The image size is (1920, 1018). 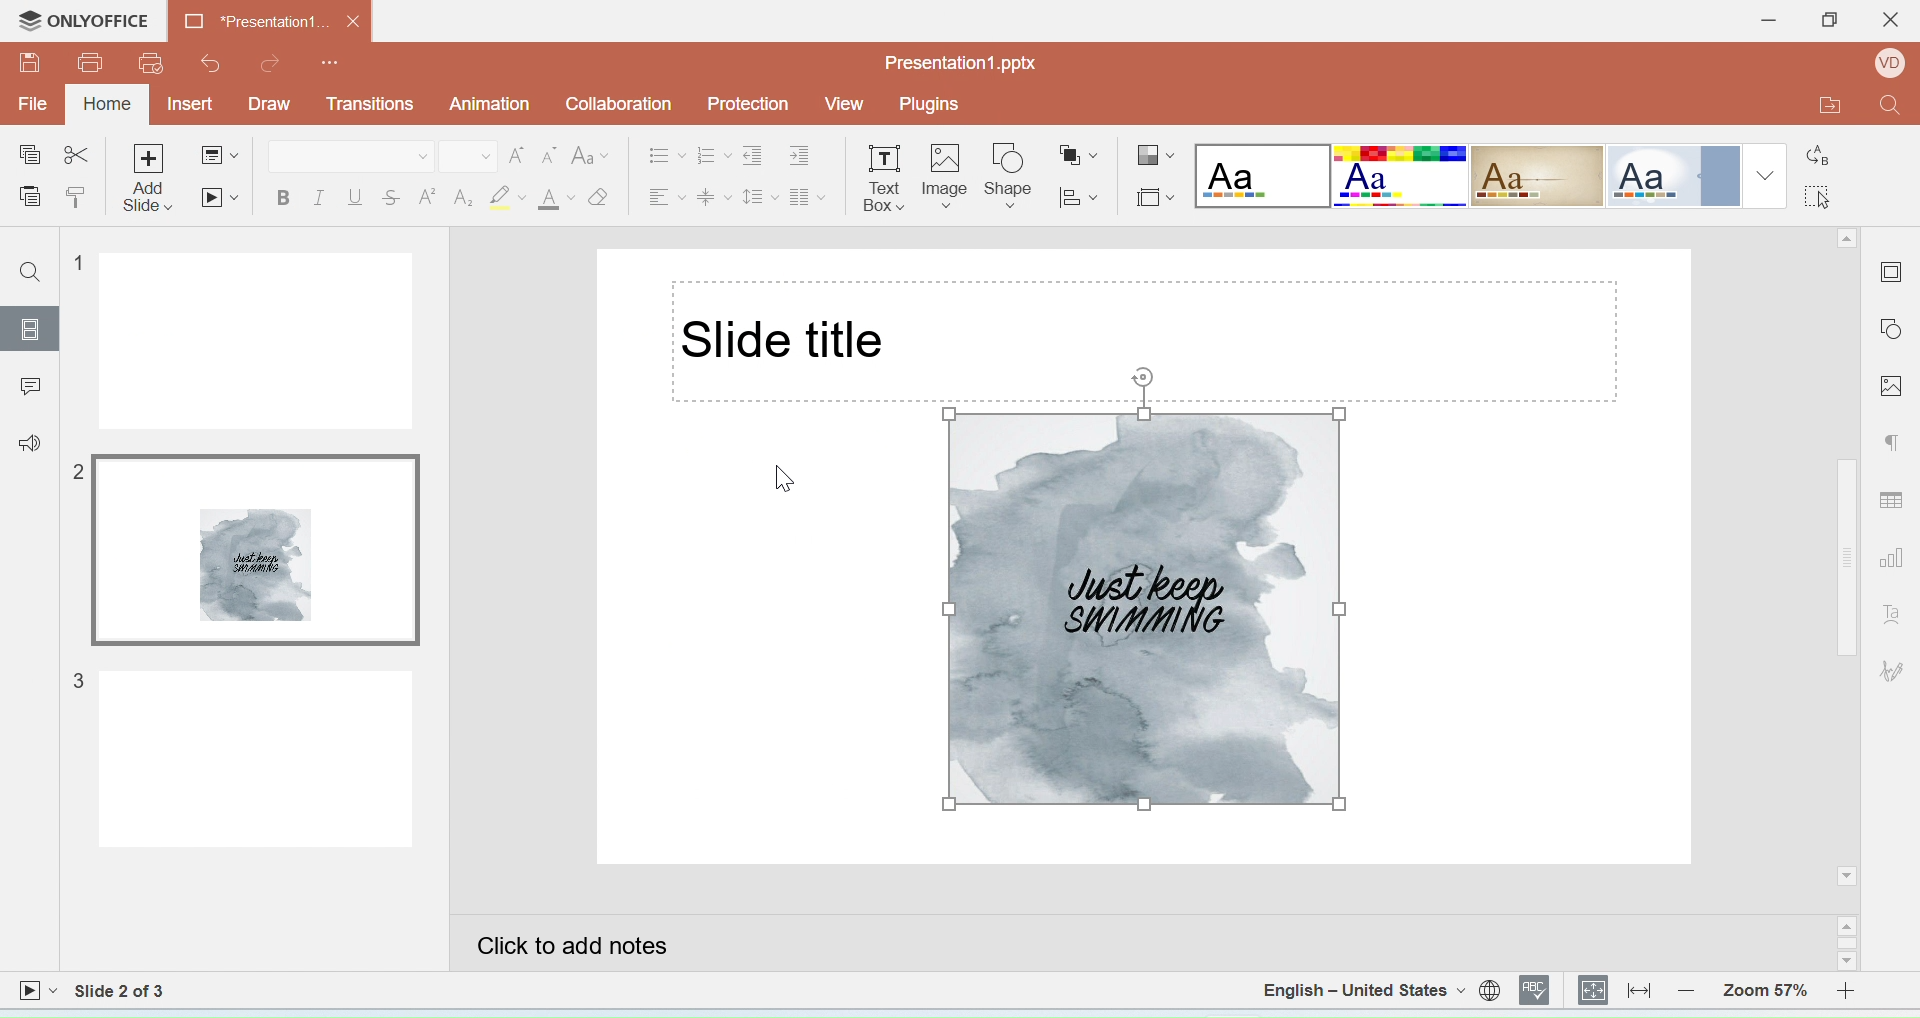 I want to click on Quick print, so click(x=151, y=65).